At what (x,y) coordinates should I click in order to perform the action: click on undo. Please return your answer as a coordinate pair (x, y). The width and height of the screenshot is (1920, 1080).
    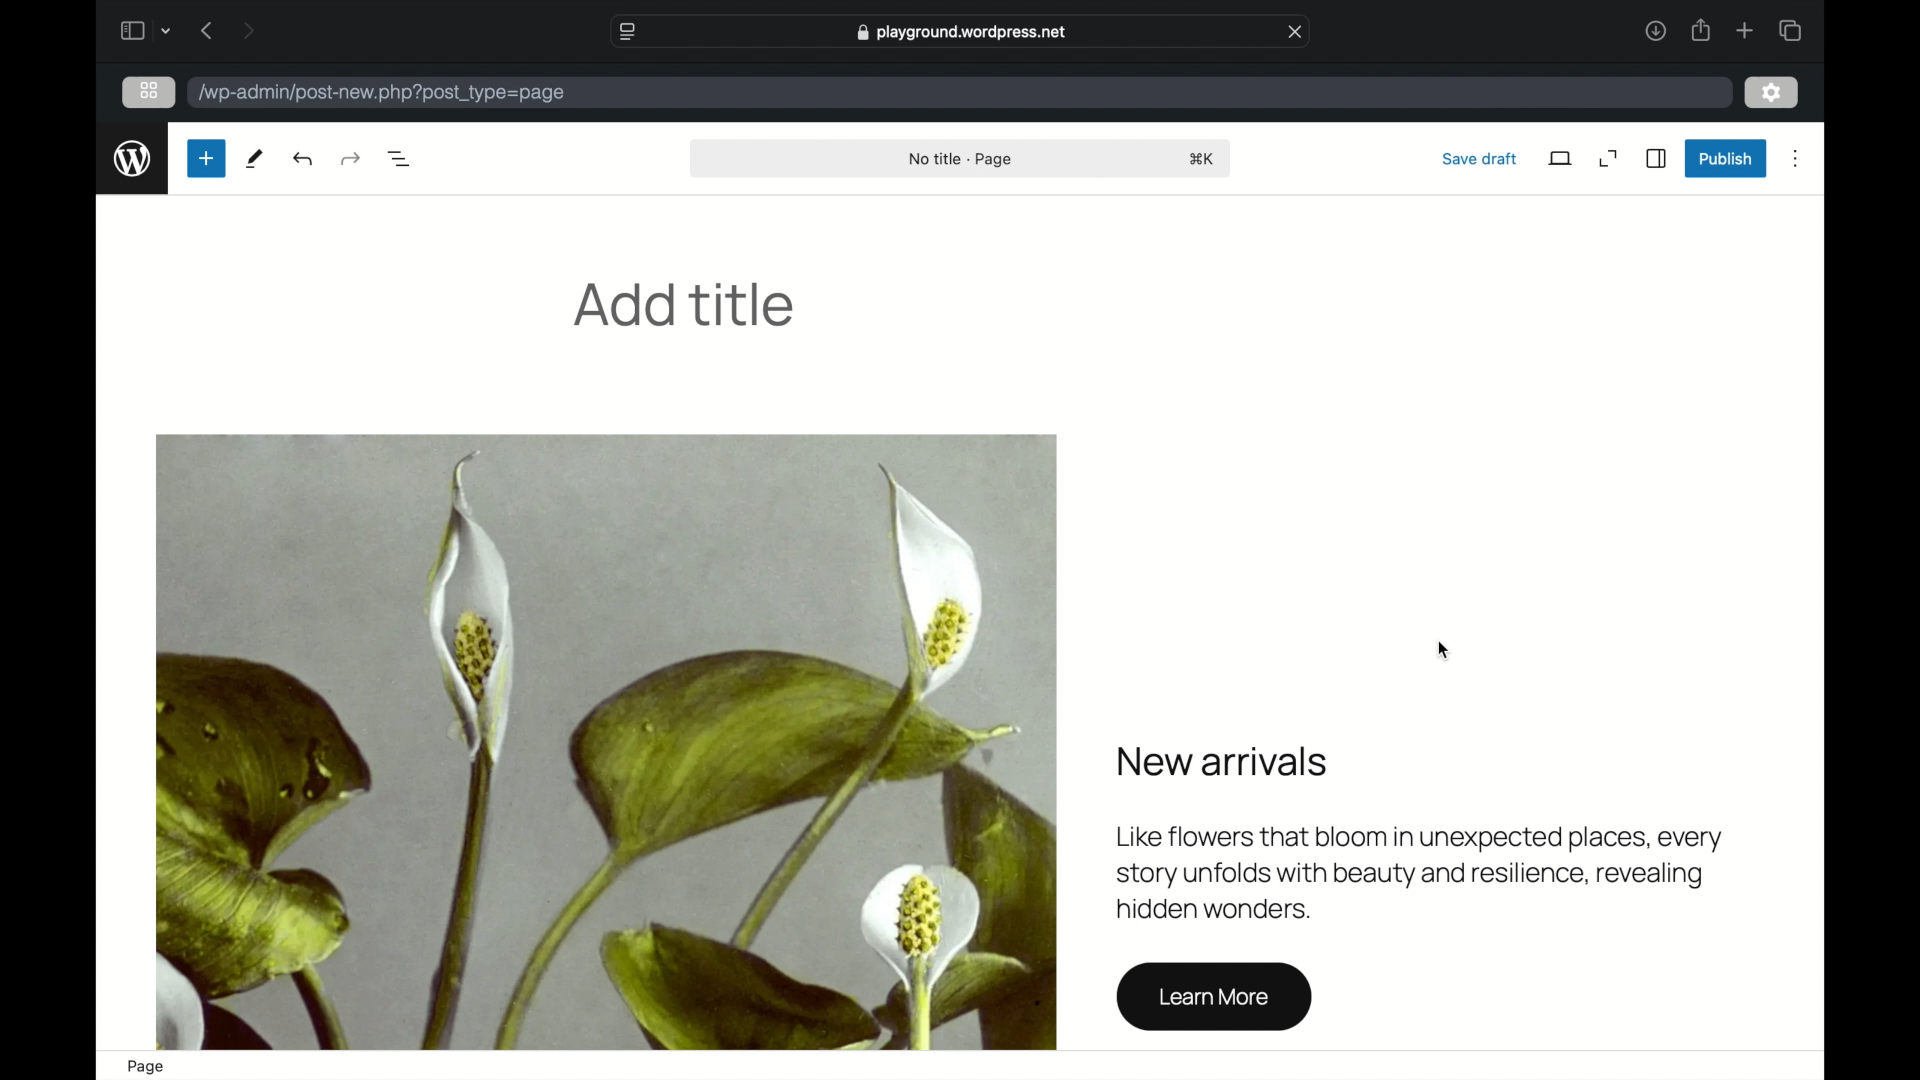
    Looking at the image, I should click on (350, 158).